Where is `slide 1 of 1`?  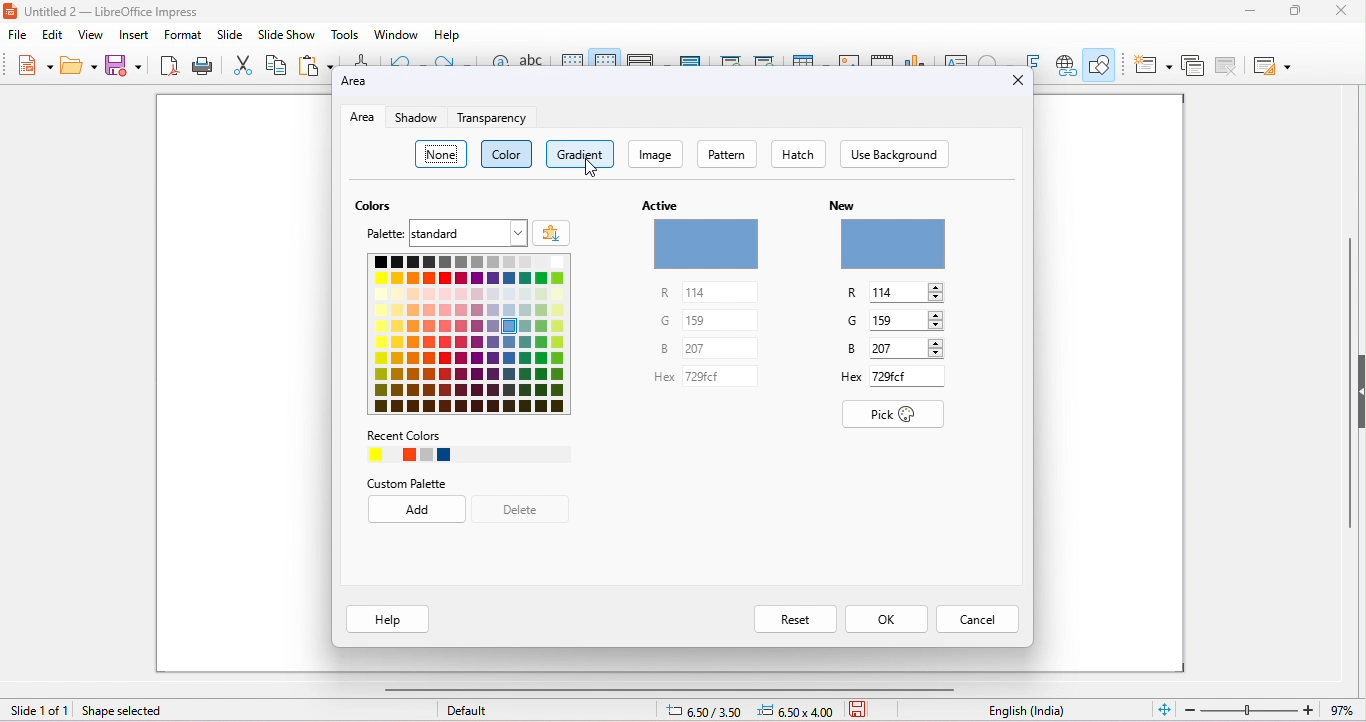 slide 1 of 1 is located at coordinates (39, 711).